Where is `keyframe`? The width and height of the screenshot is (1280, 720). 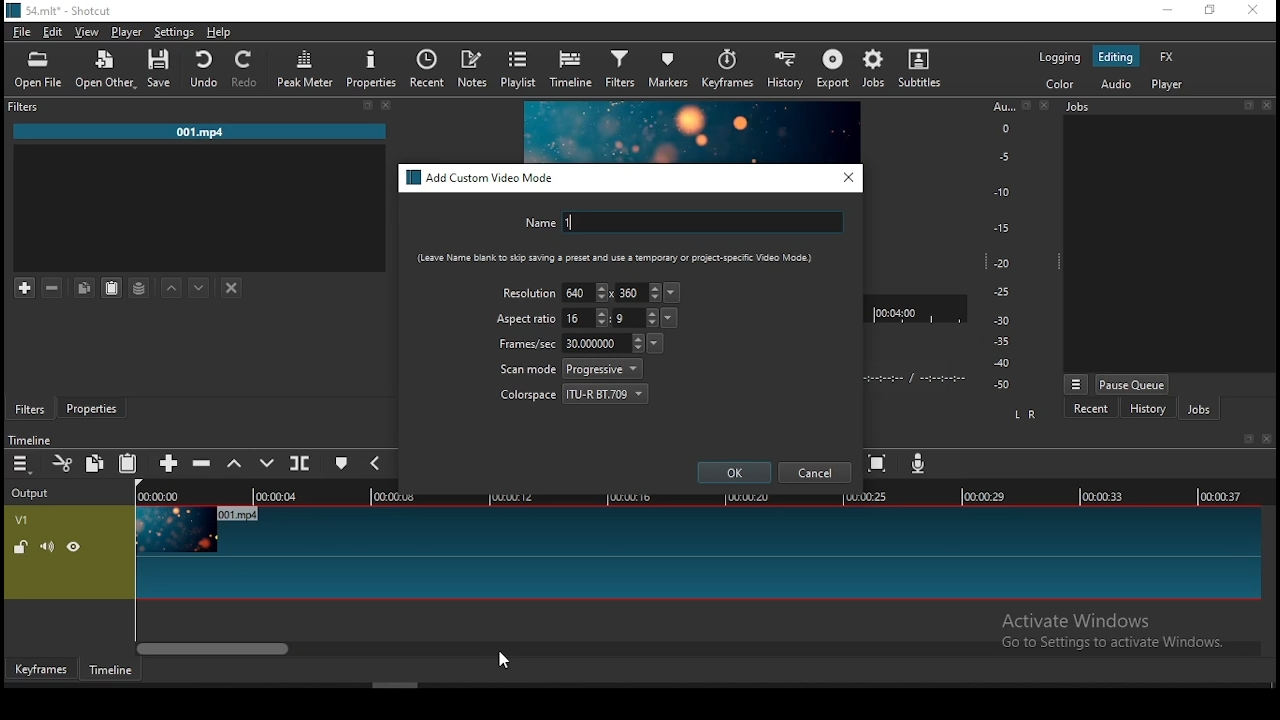
keyframe is located at coordinates (41, 670).